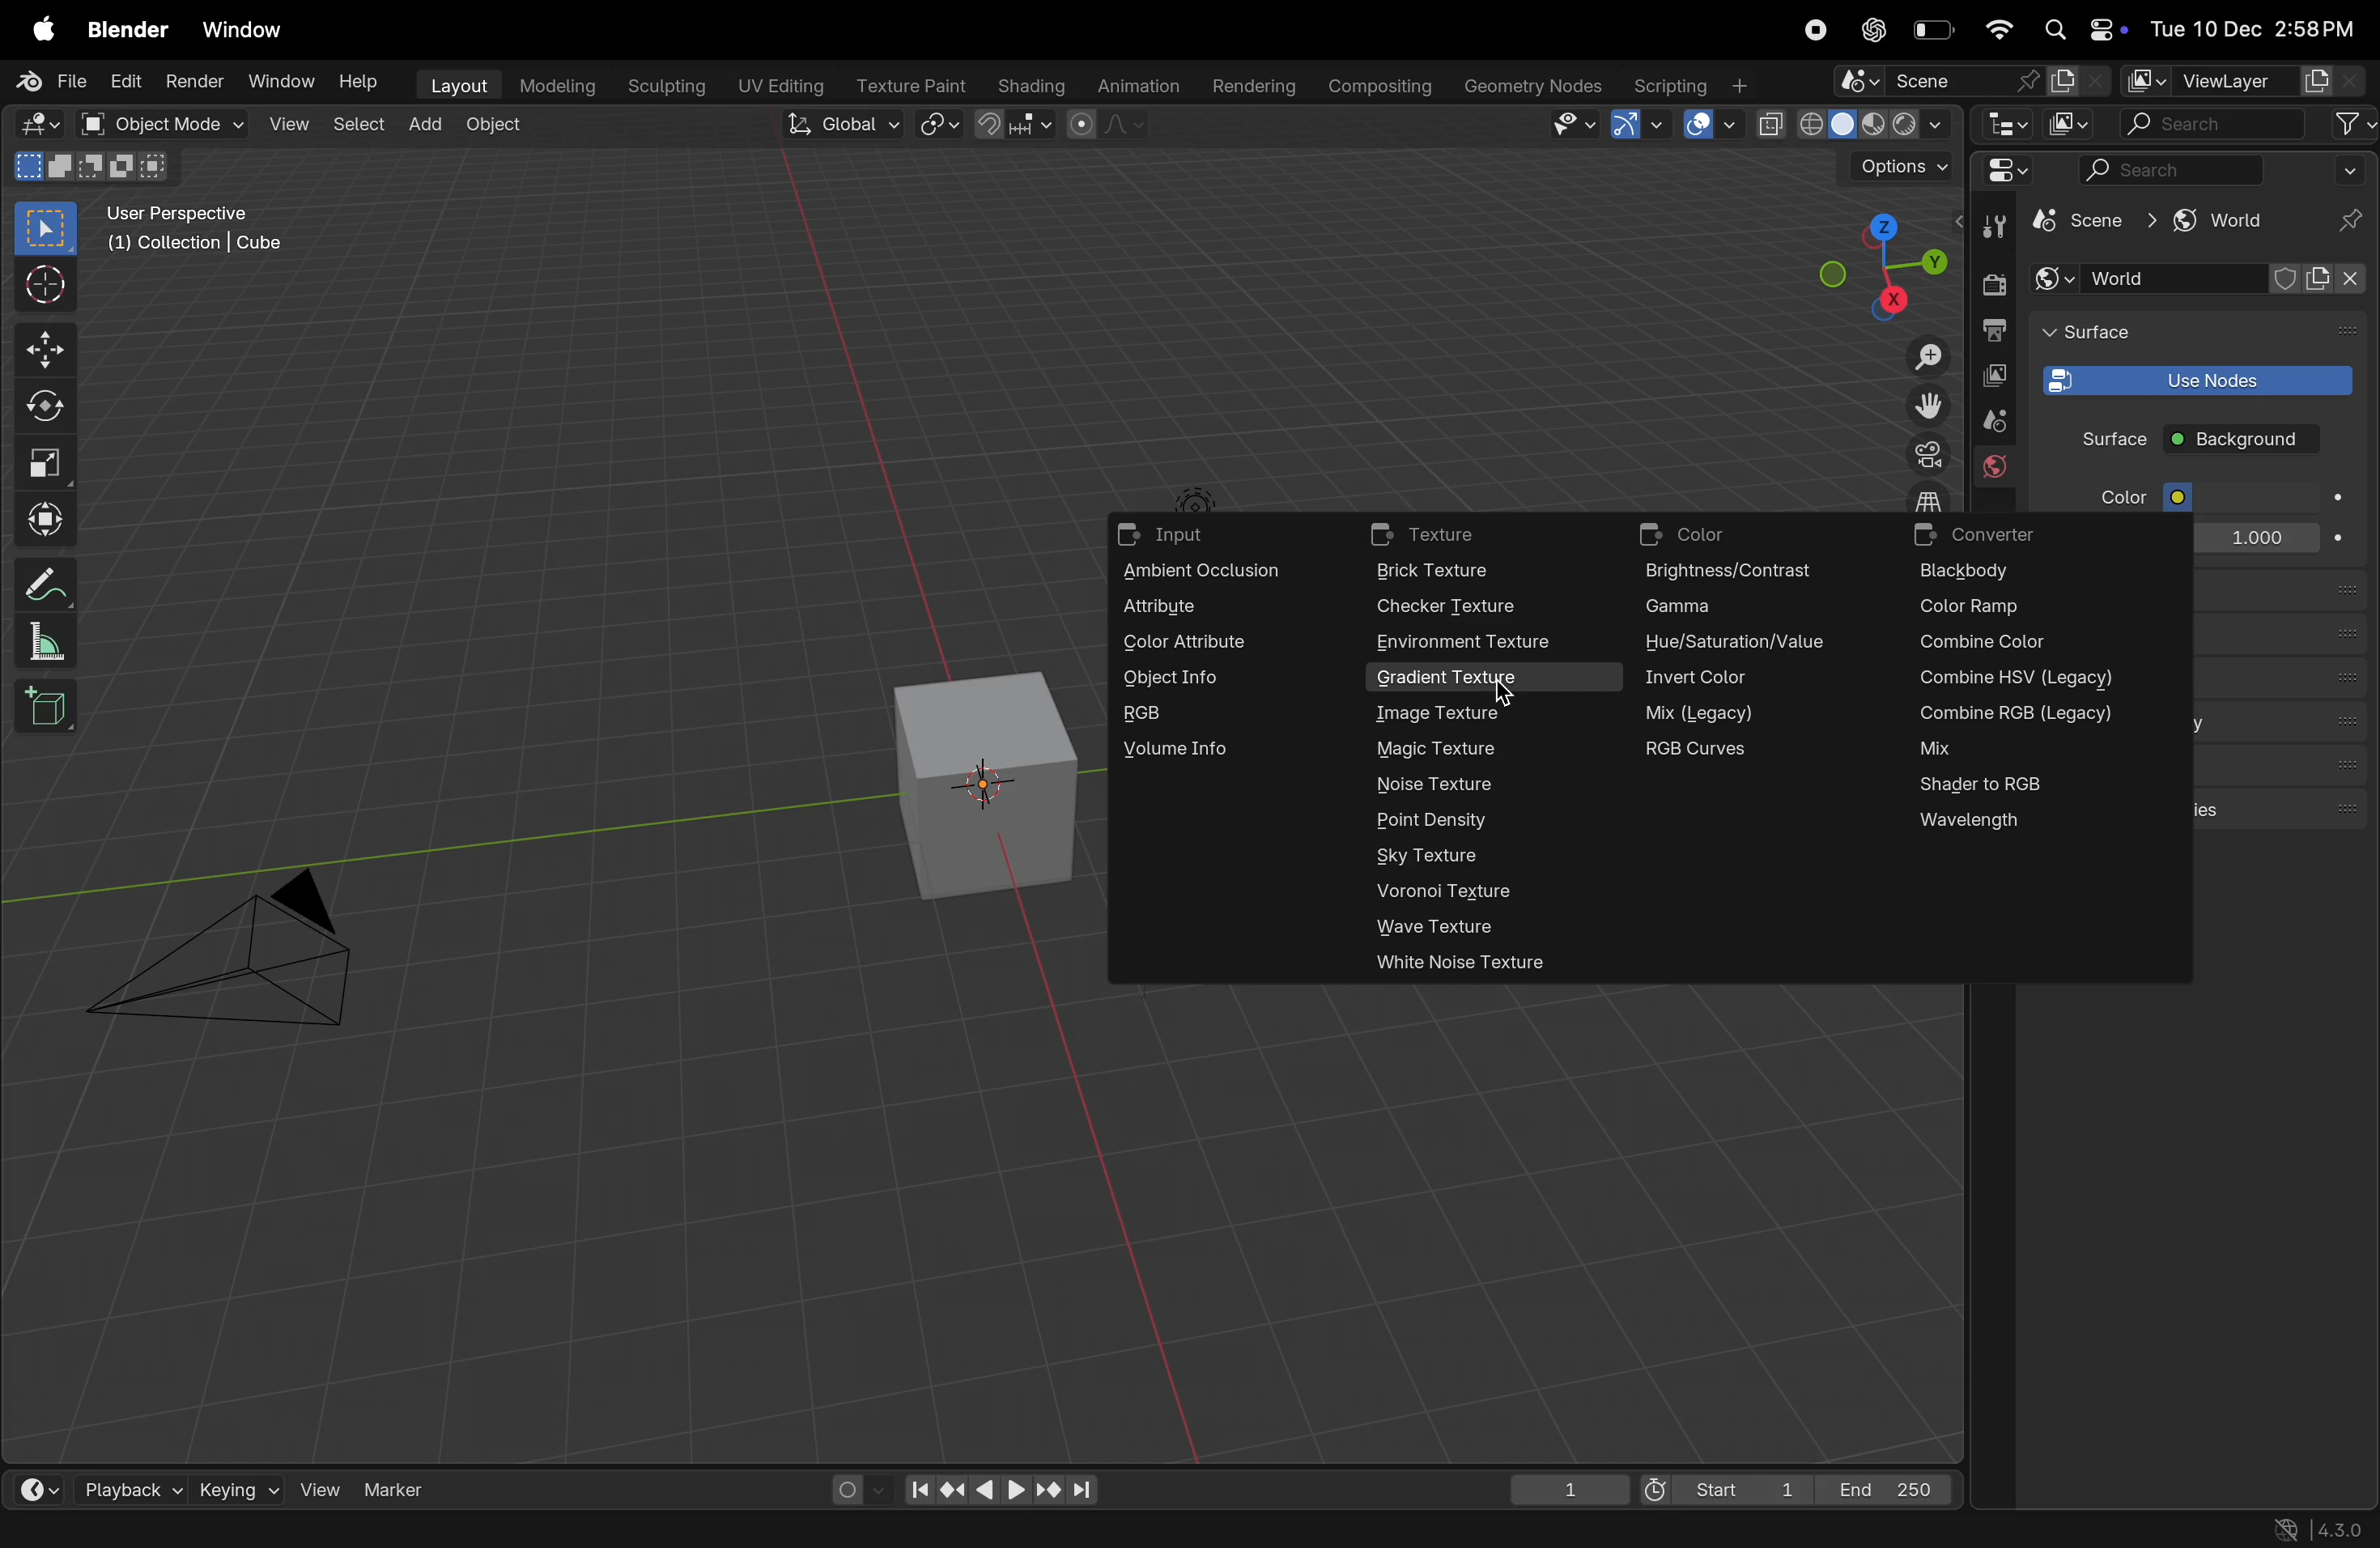  Describe the element at coordinates (358, 81) in the screenshot. I see `Help` at that location.